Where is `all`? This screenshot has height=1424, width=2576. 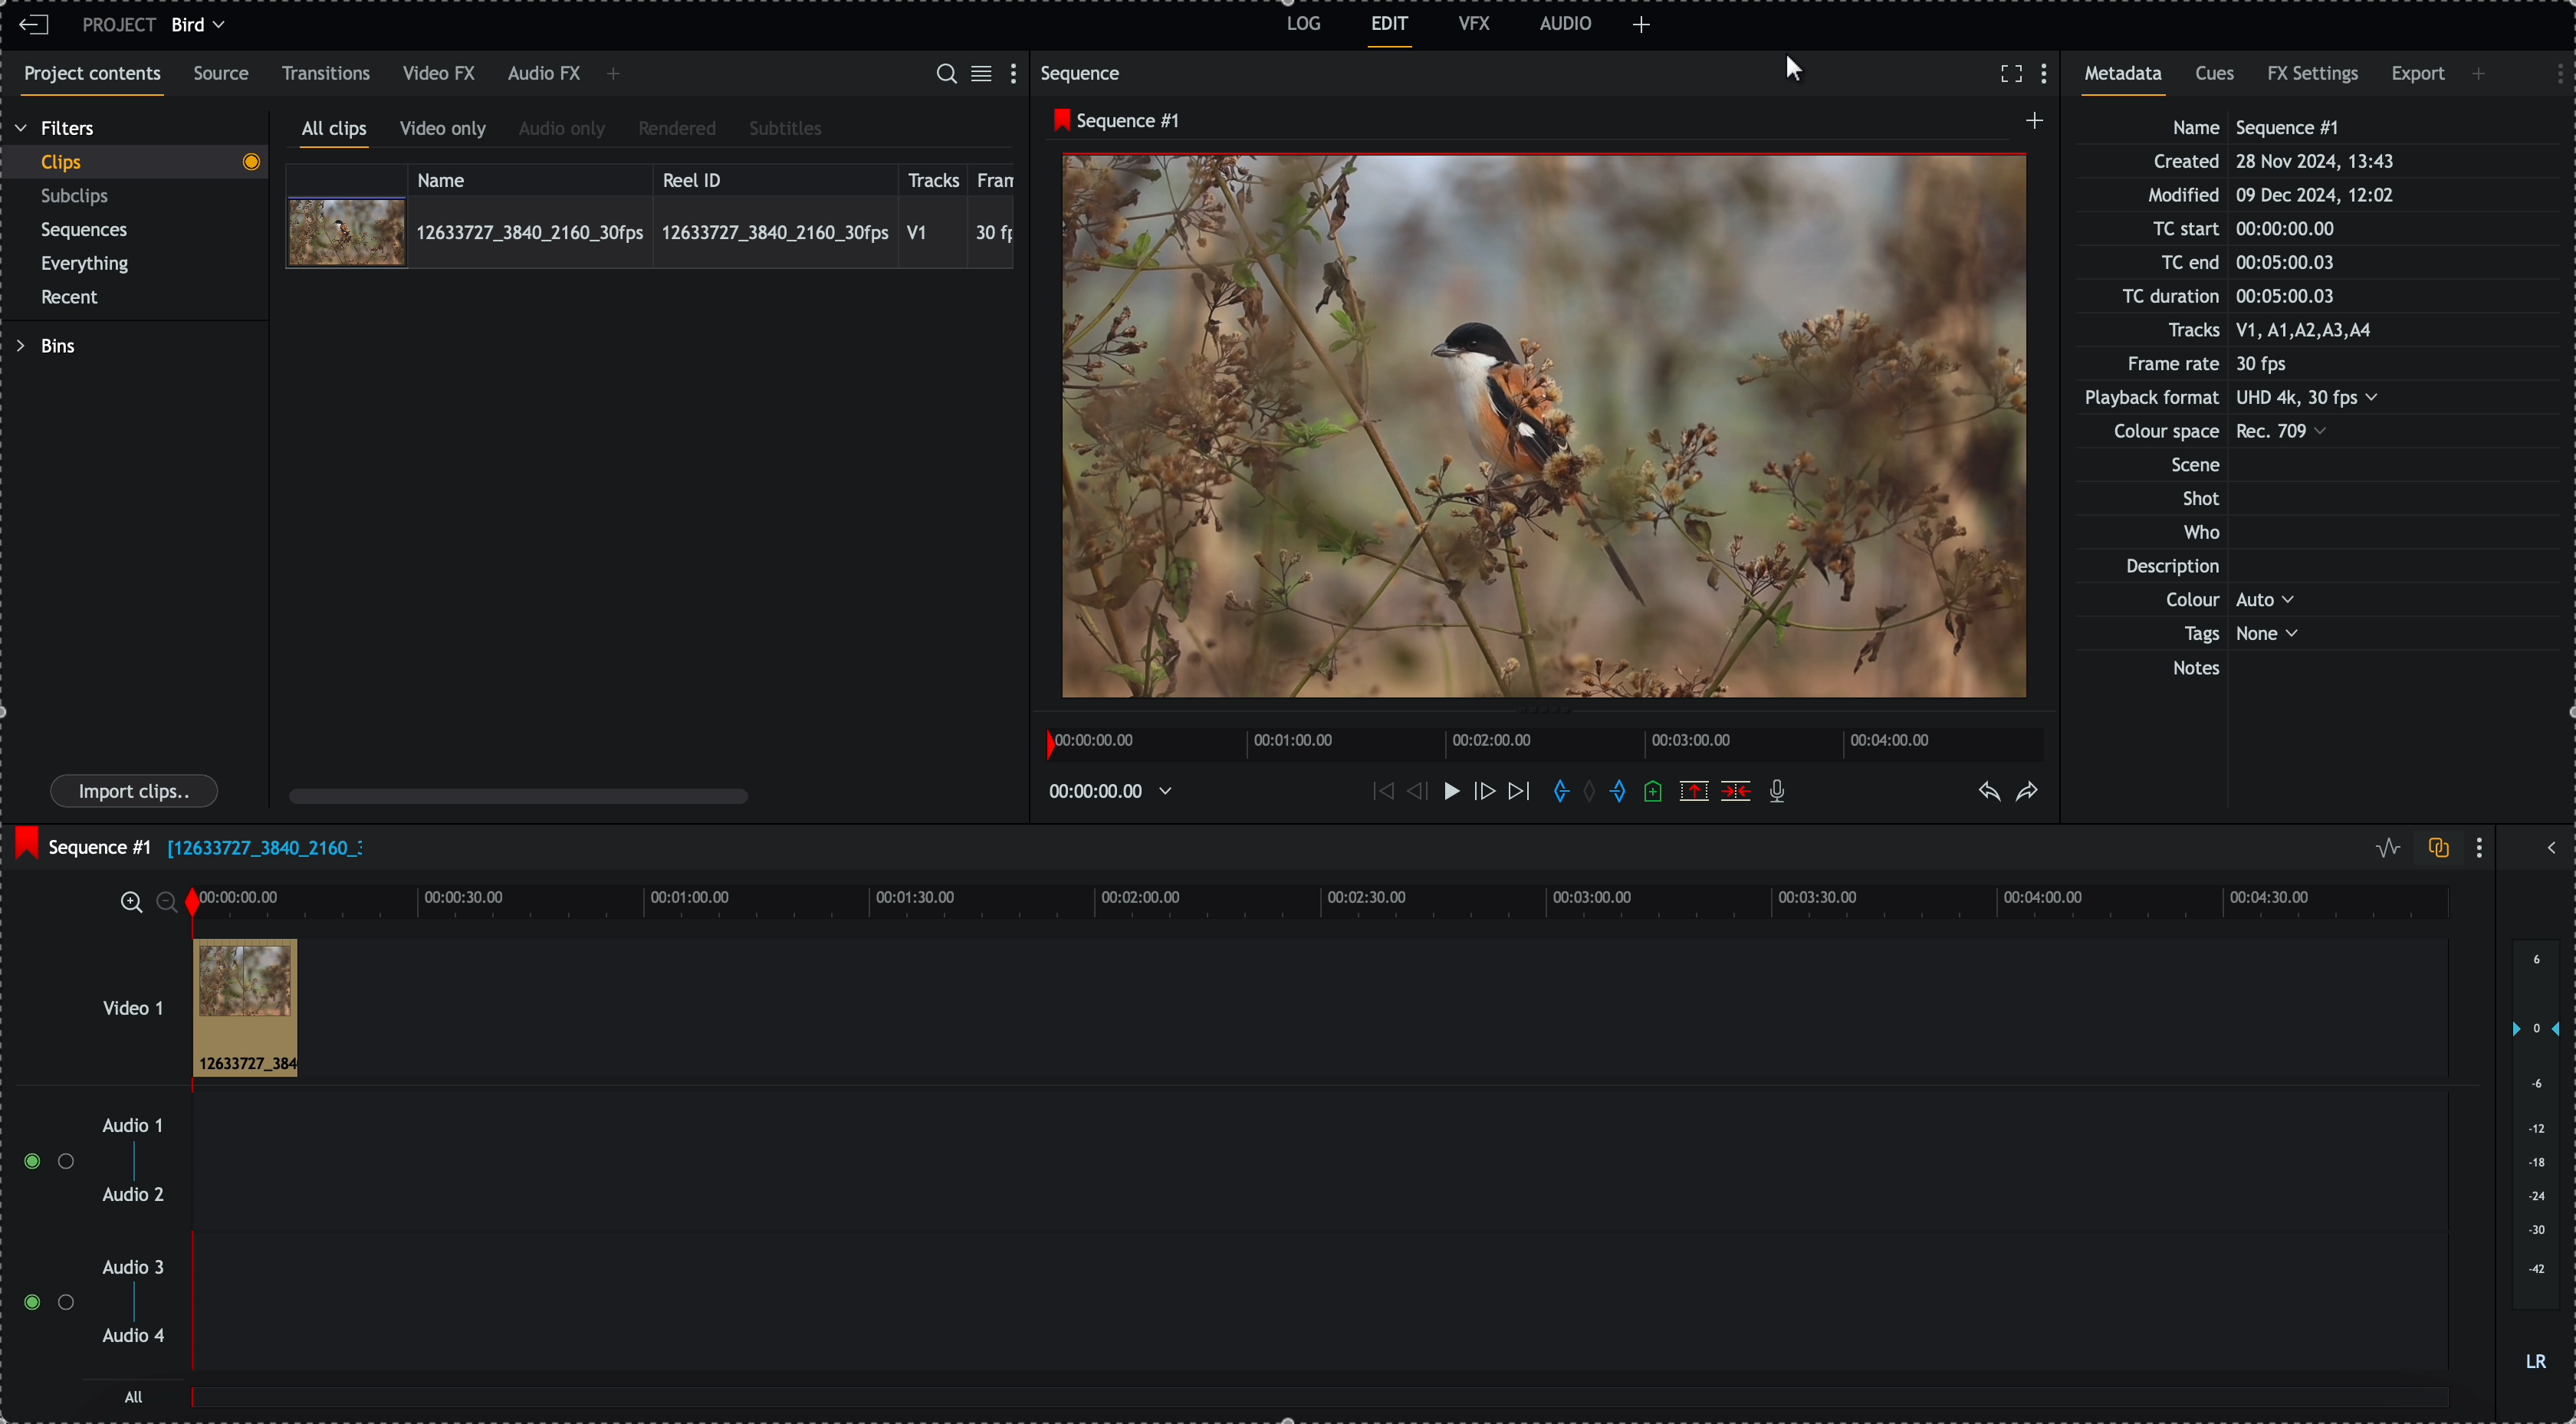
all is located at coordinates (135, 1396).